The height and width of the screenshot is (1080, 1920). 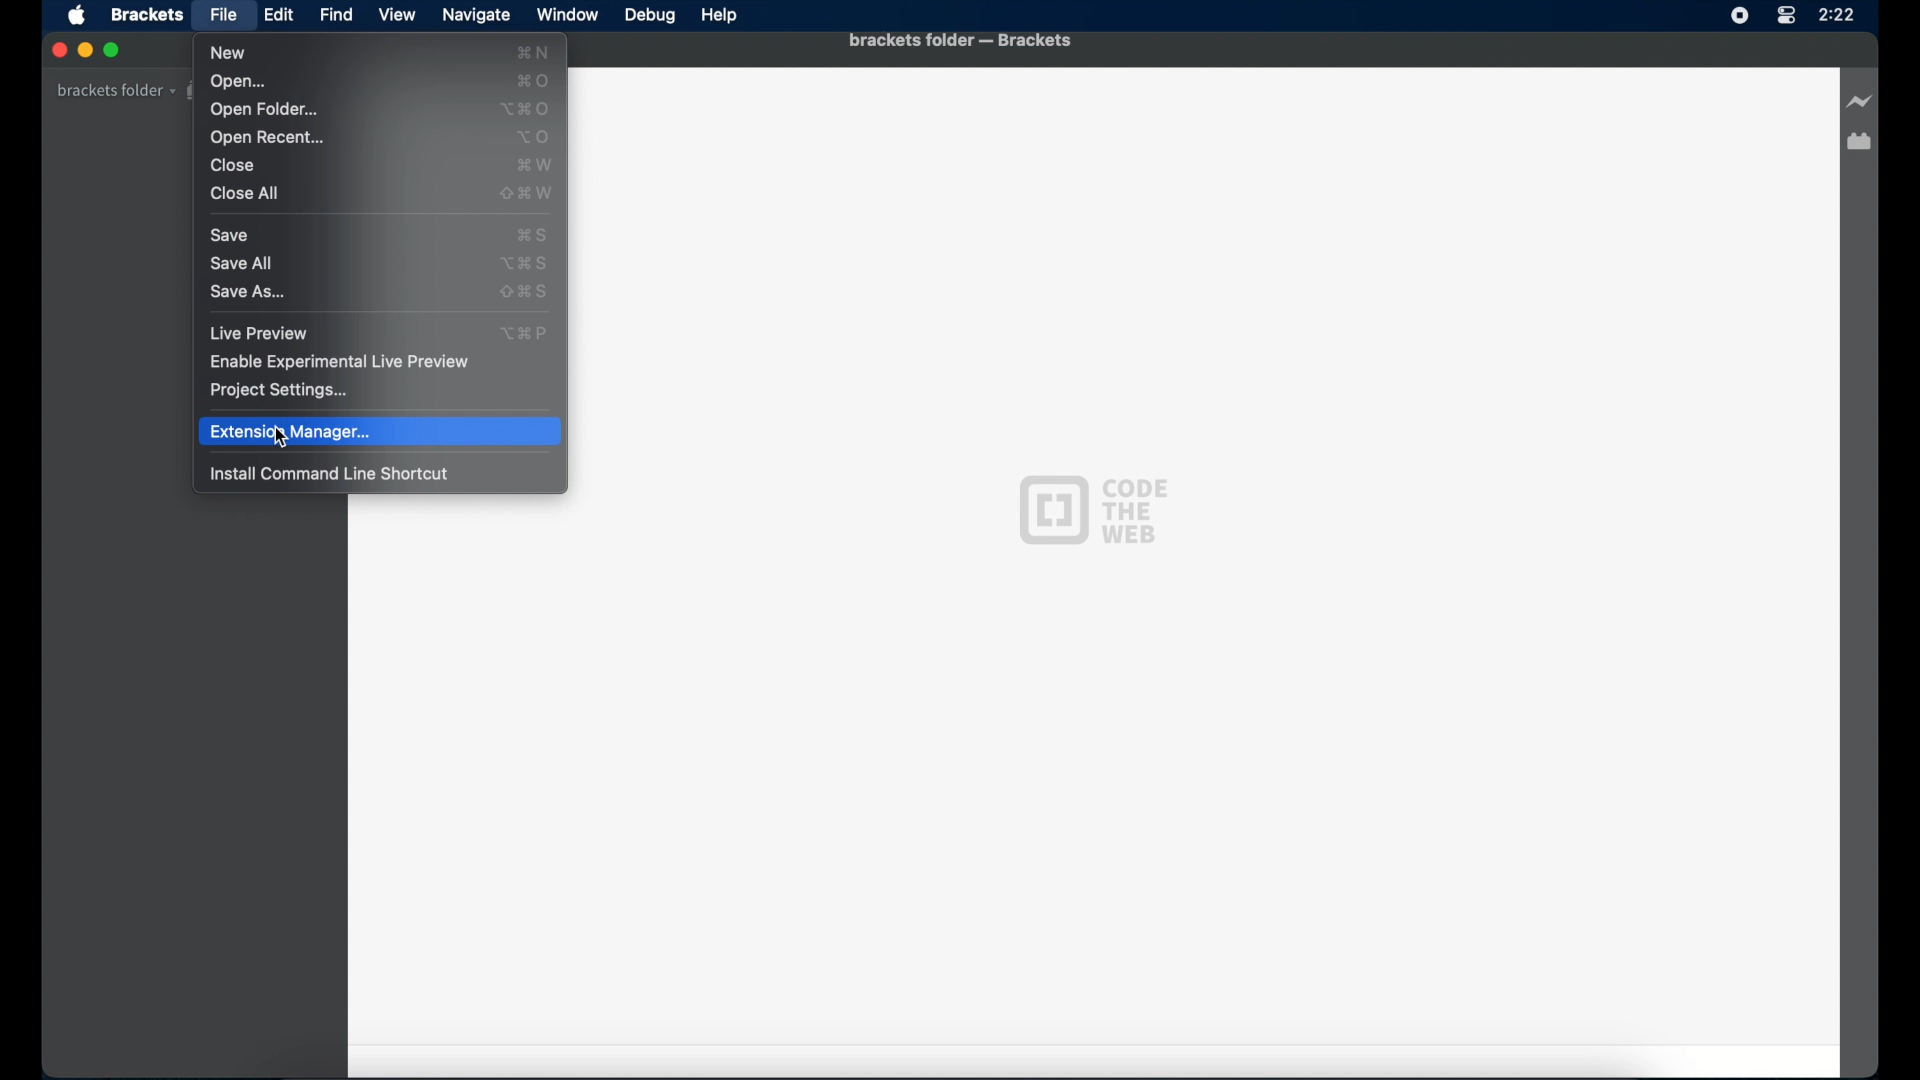 I want to click on save all, so click(x=241, y=263).